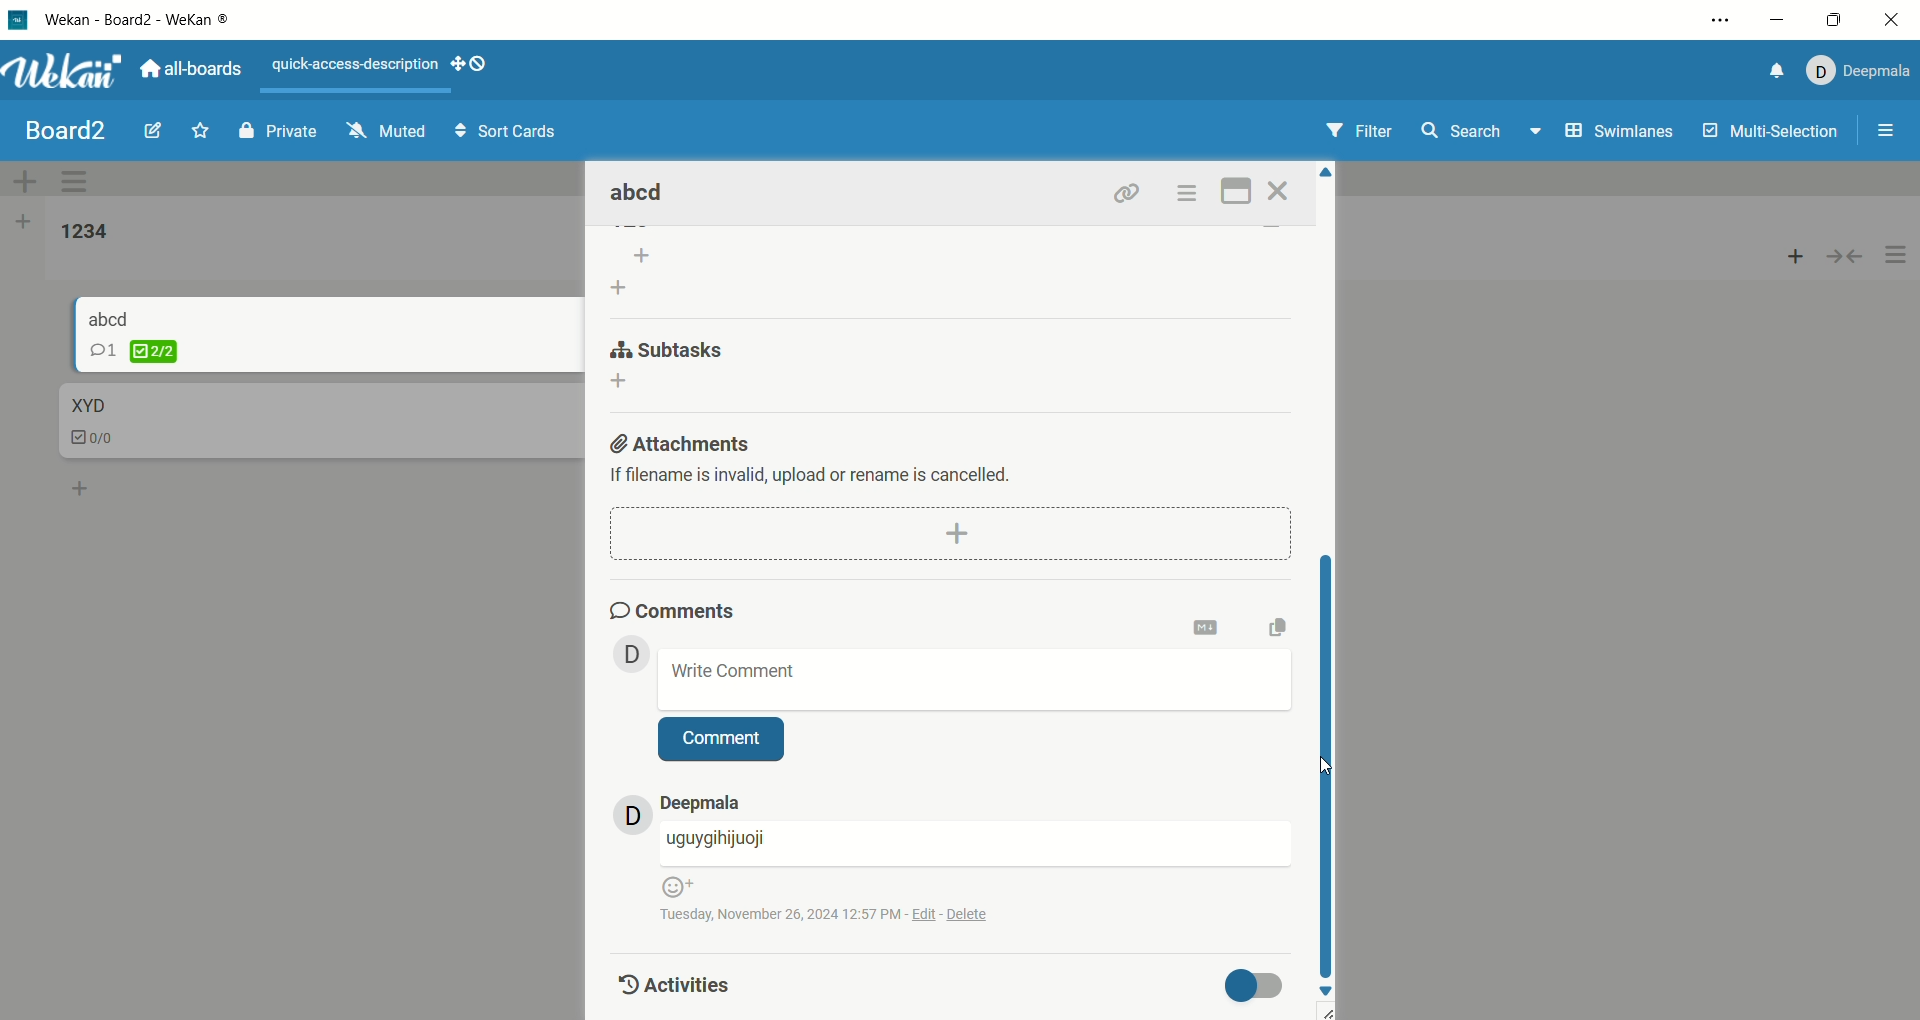  What do you see at coordinates (722, 741) in the screenshot?
I see `comment` at bounding box center [722, 741].